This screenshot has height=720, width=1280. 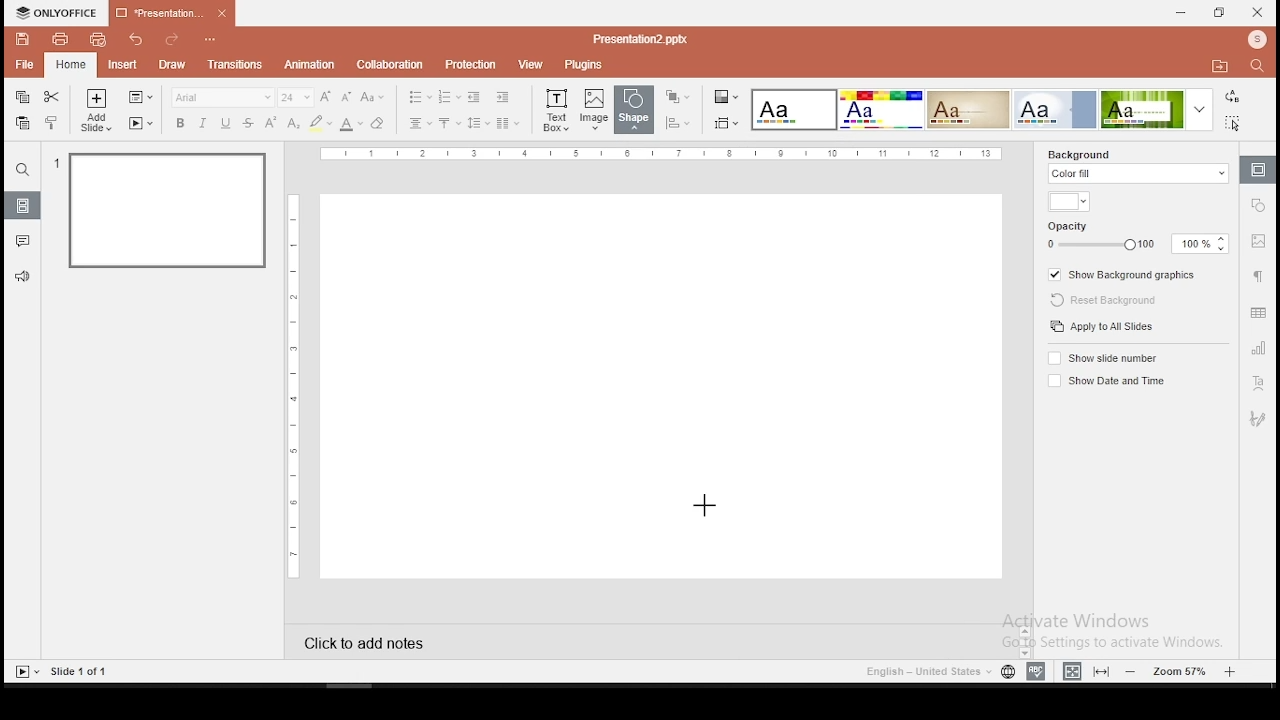 I want to click on paragraph settings, so click(x=1257, y=275).